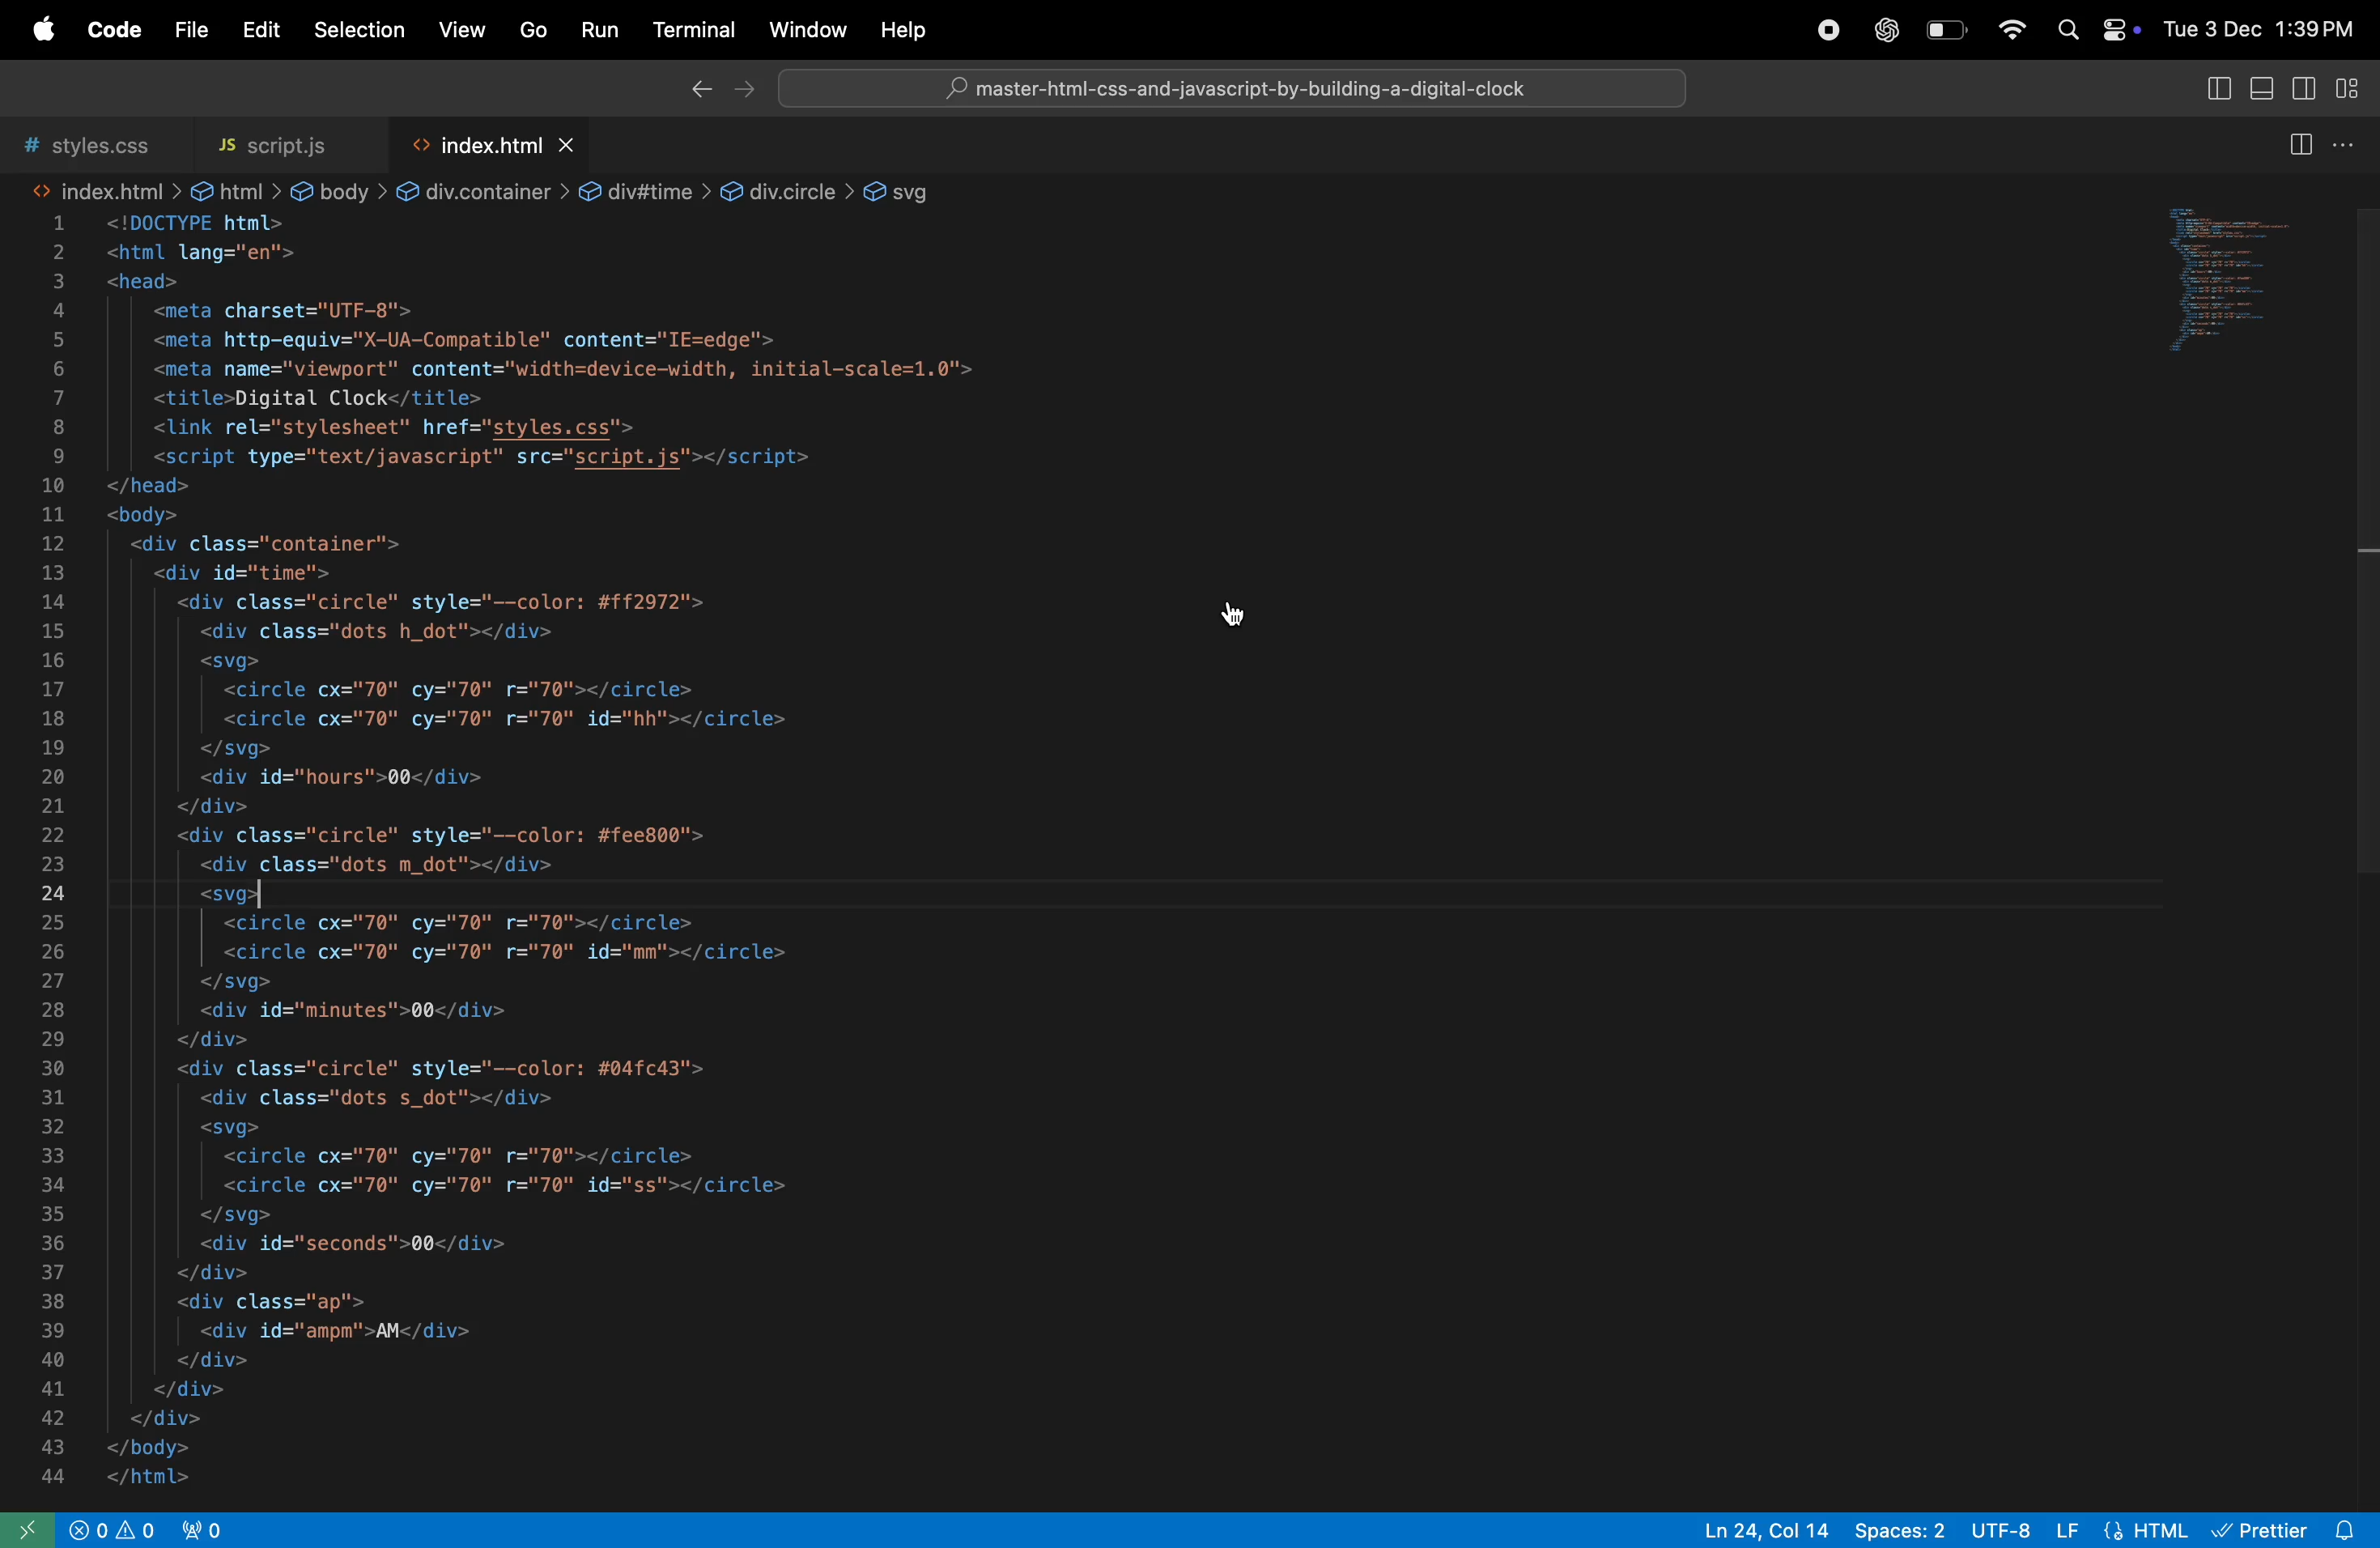  I want to click on window, so click(804, 31).